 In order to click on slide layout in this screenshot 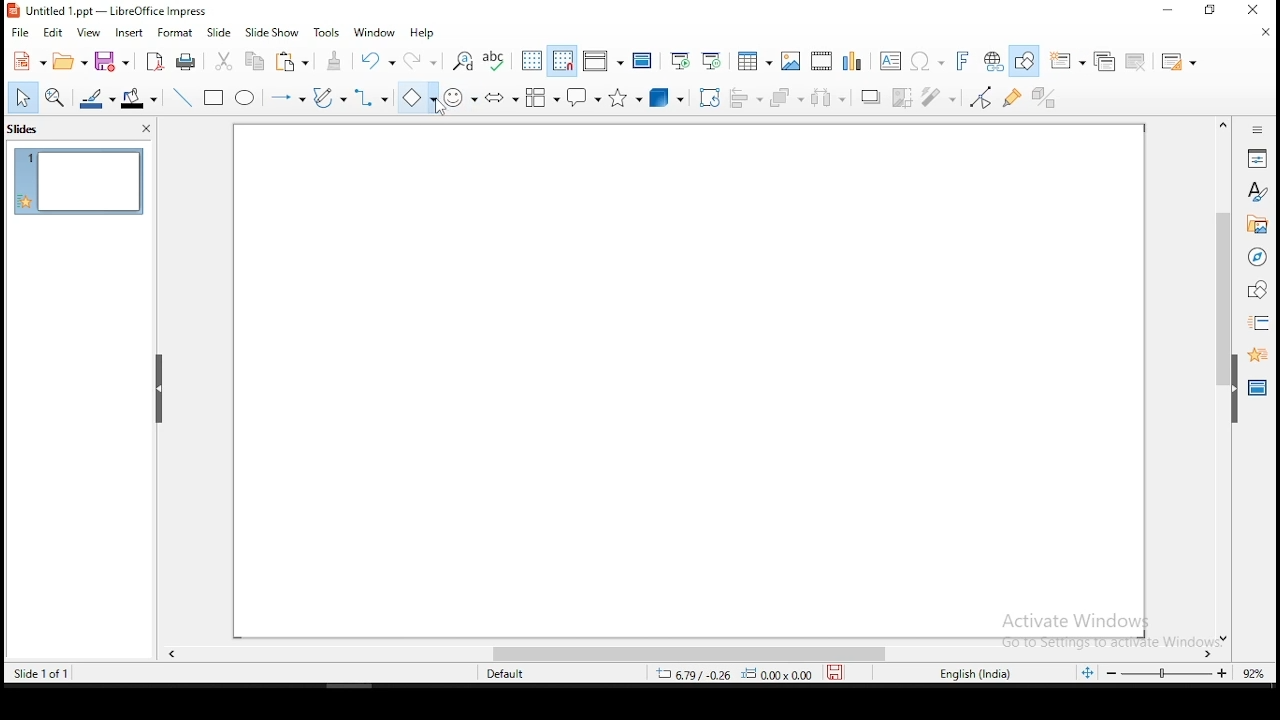, I will do `click(1179, 59)`.